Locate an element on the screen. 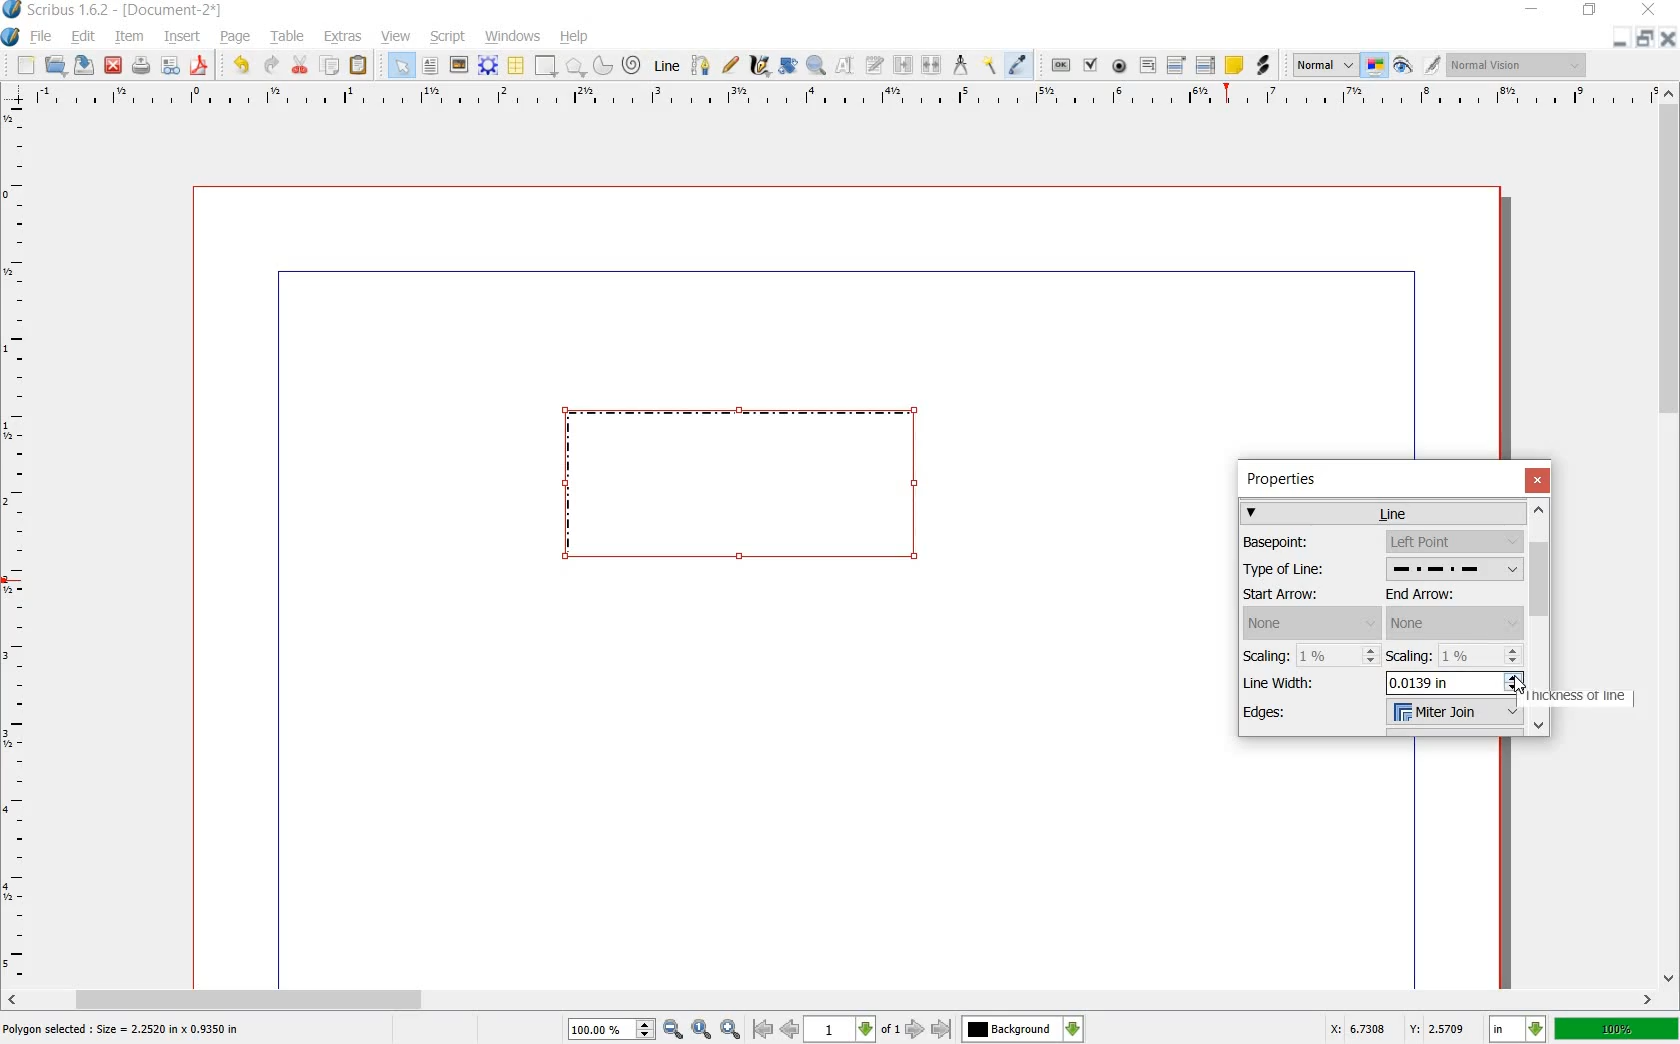  UNLINK TEXT FRAME is located at coordinates (933, 66).